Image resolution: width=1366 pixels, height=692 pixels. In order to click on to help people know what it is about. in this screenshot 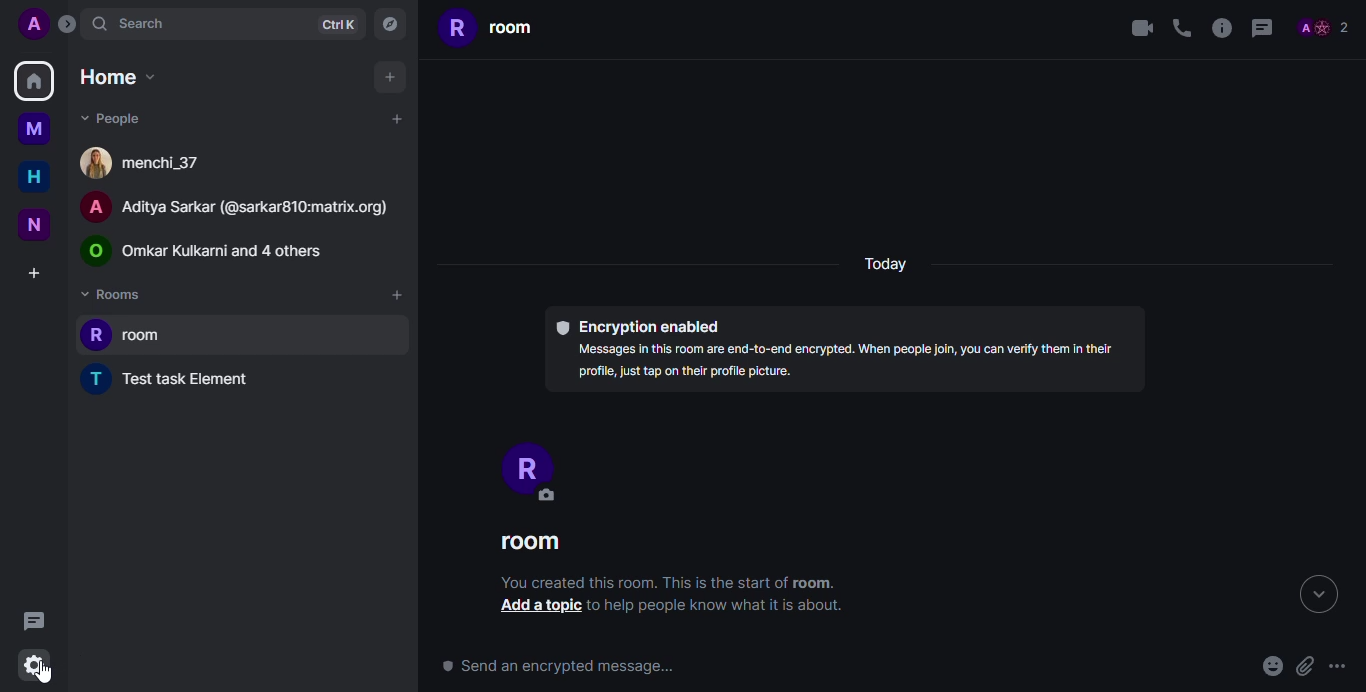, I will do `click(725, 607)`.